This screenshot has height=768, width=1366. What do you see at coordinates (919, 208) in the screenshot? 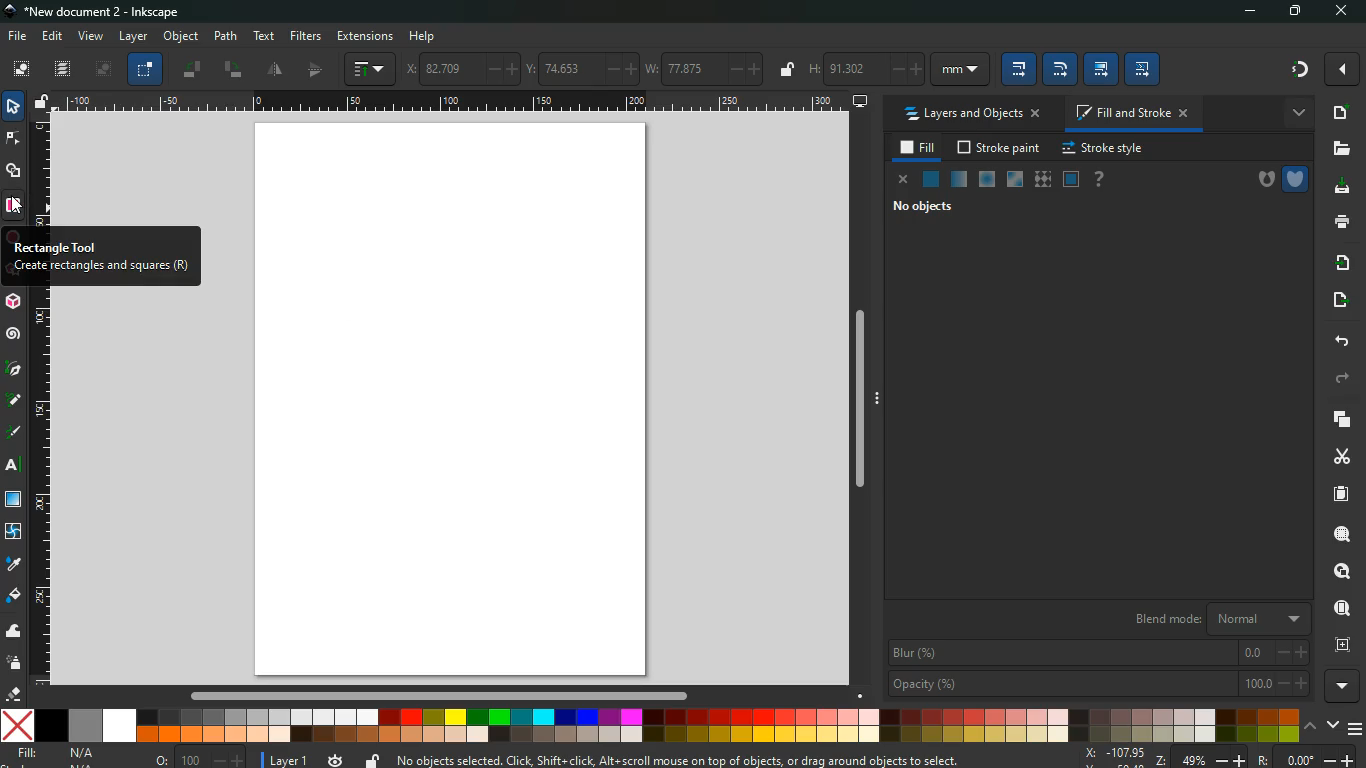
I see `no objects` at bounding box center [919, 208].